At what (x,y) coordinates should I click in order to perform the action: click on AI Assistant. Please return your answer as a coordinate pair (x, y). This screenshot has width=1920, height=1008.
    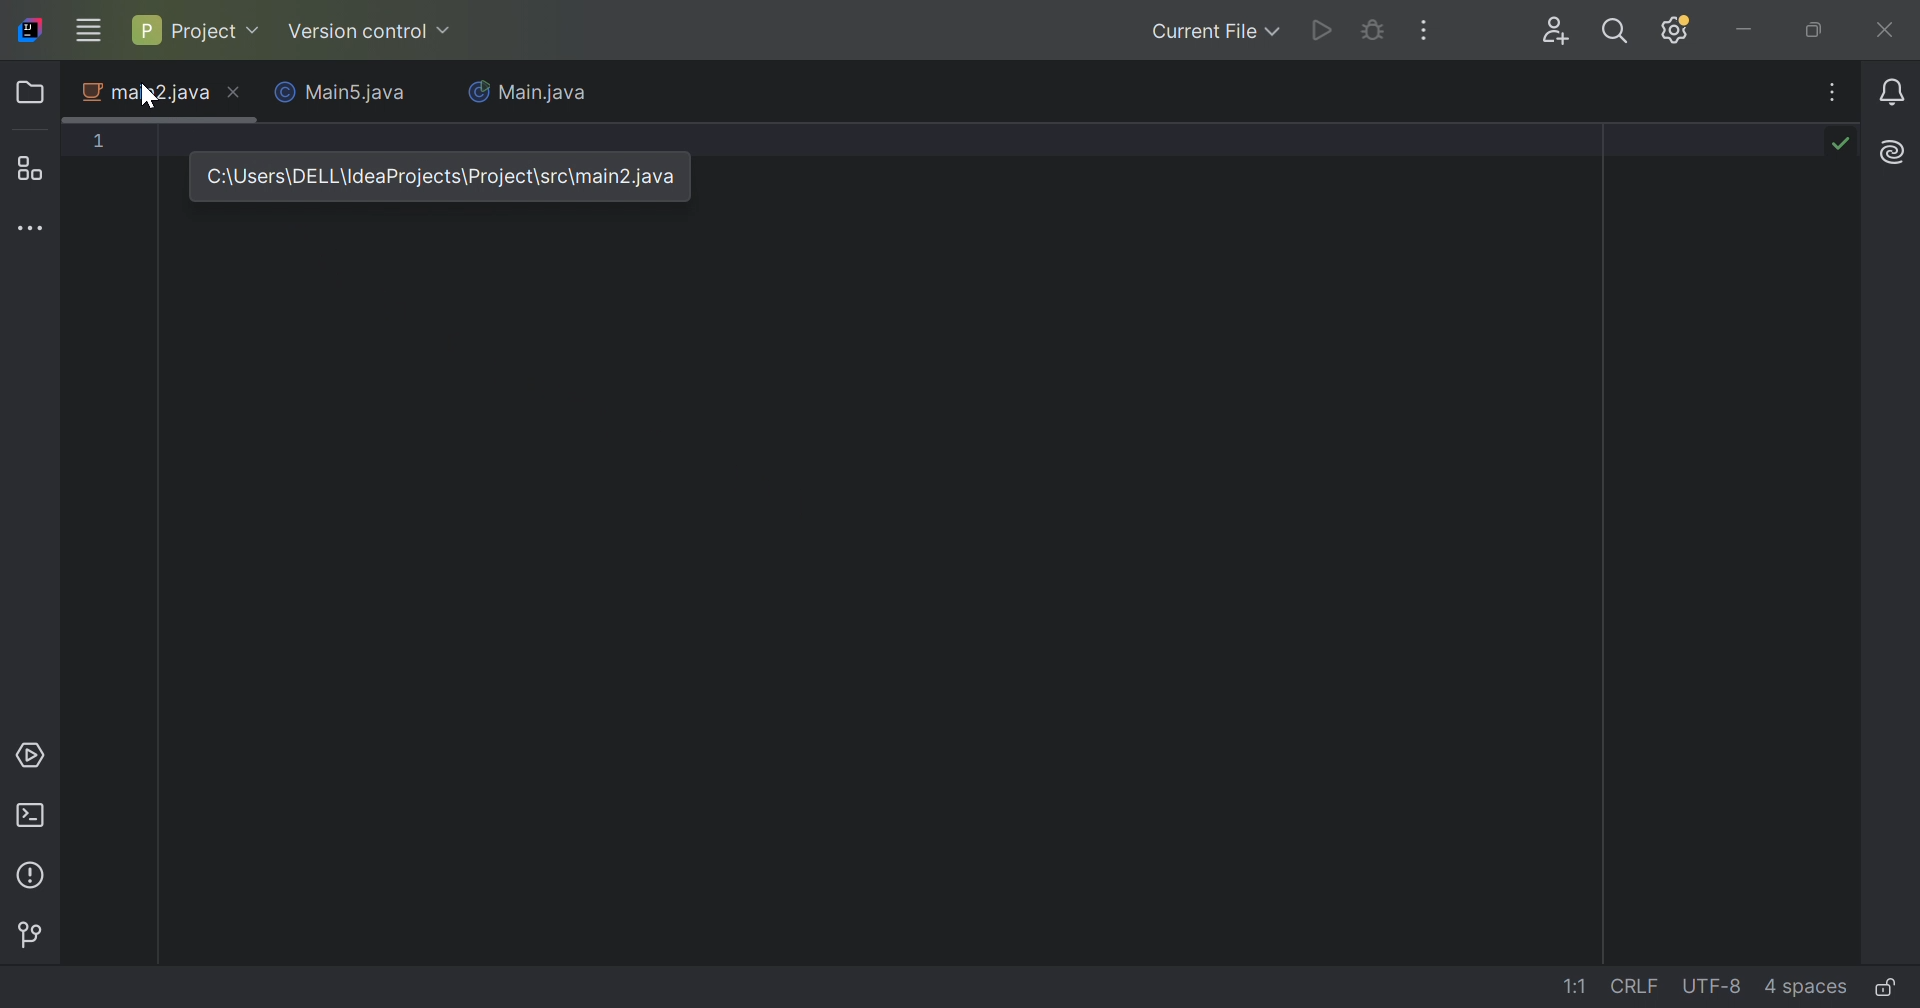
    Looking at the image, I should click on (1896, 150).